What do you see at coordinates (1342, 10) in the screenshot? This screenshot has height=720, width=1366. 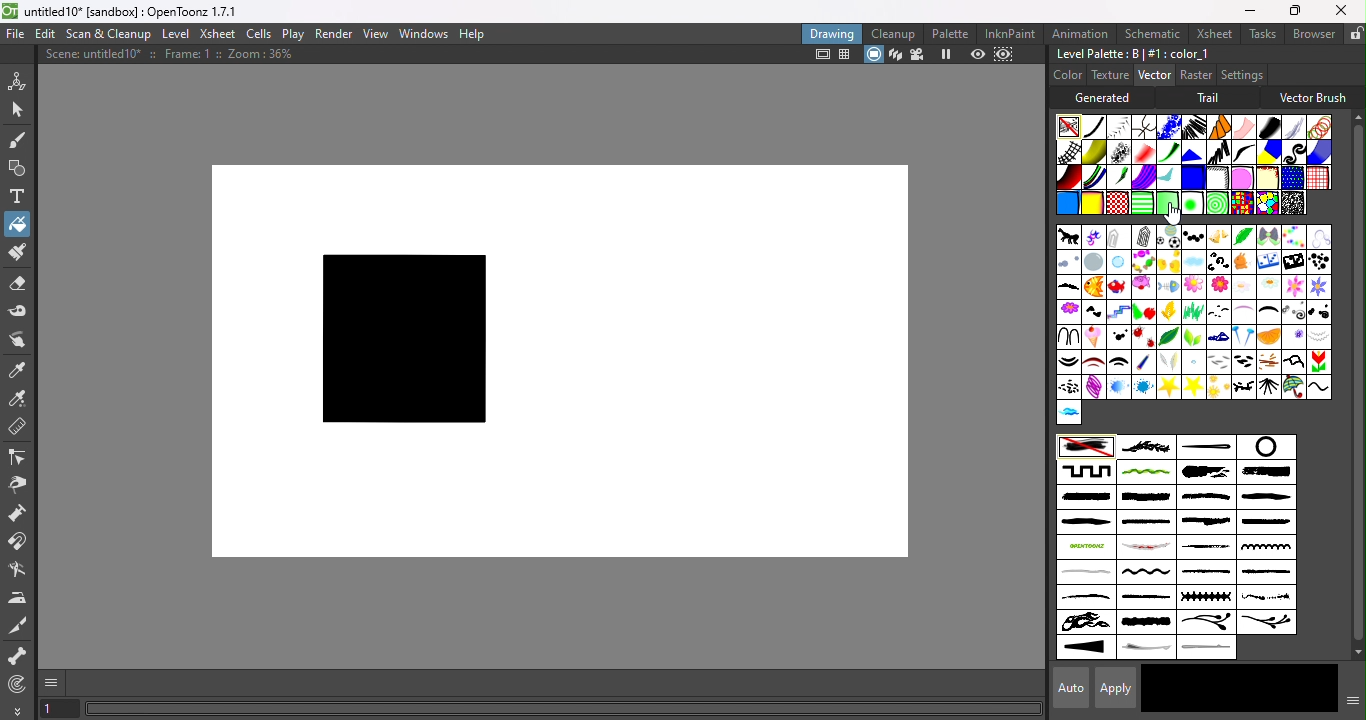 I see `Close` at bounding box center [1342, 10].